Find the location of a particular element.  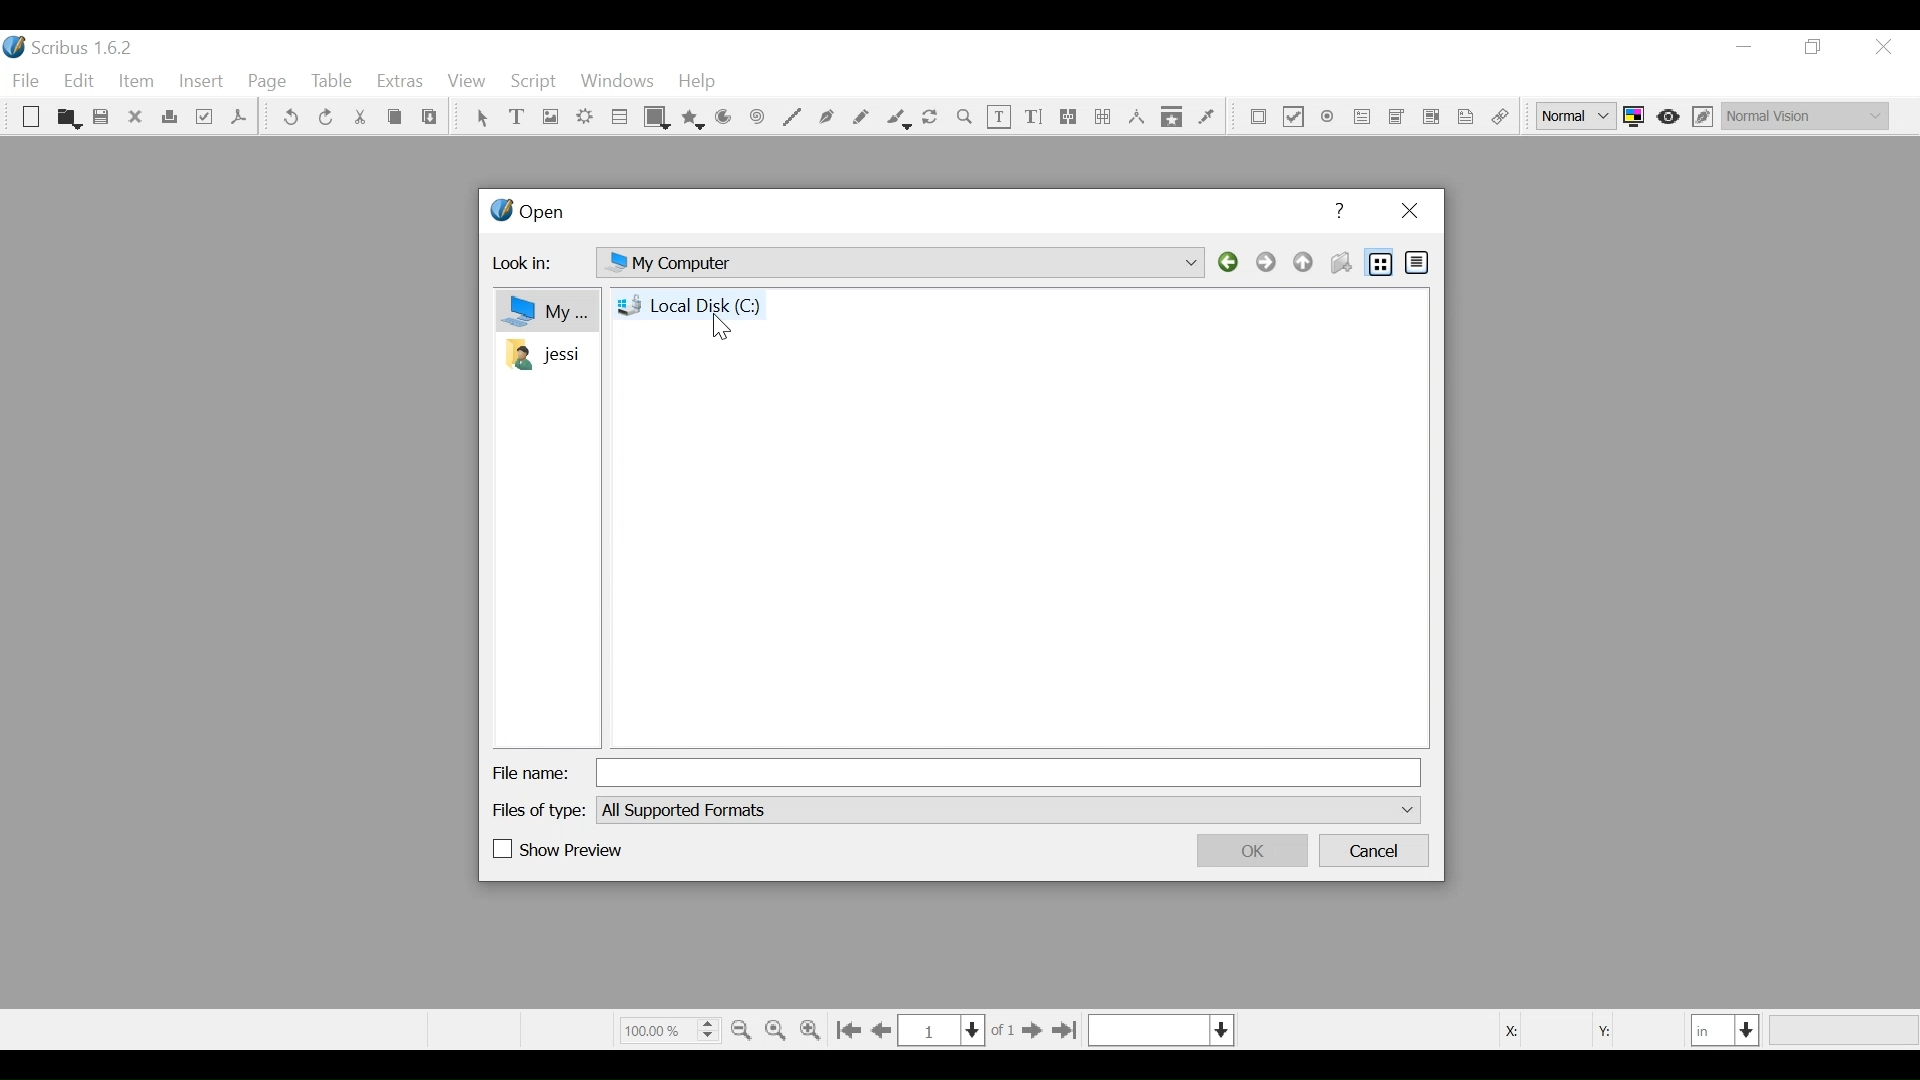

Zoom in is located at coordinates (814, 1028).